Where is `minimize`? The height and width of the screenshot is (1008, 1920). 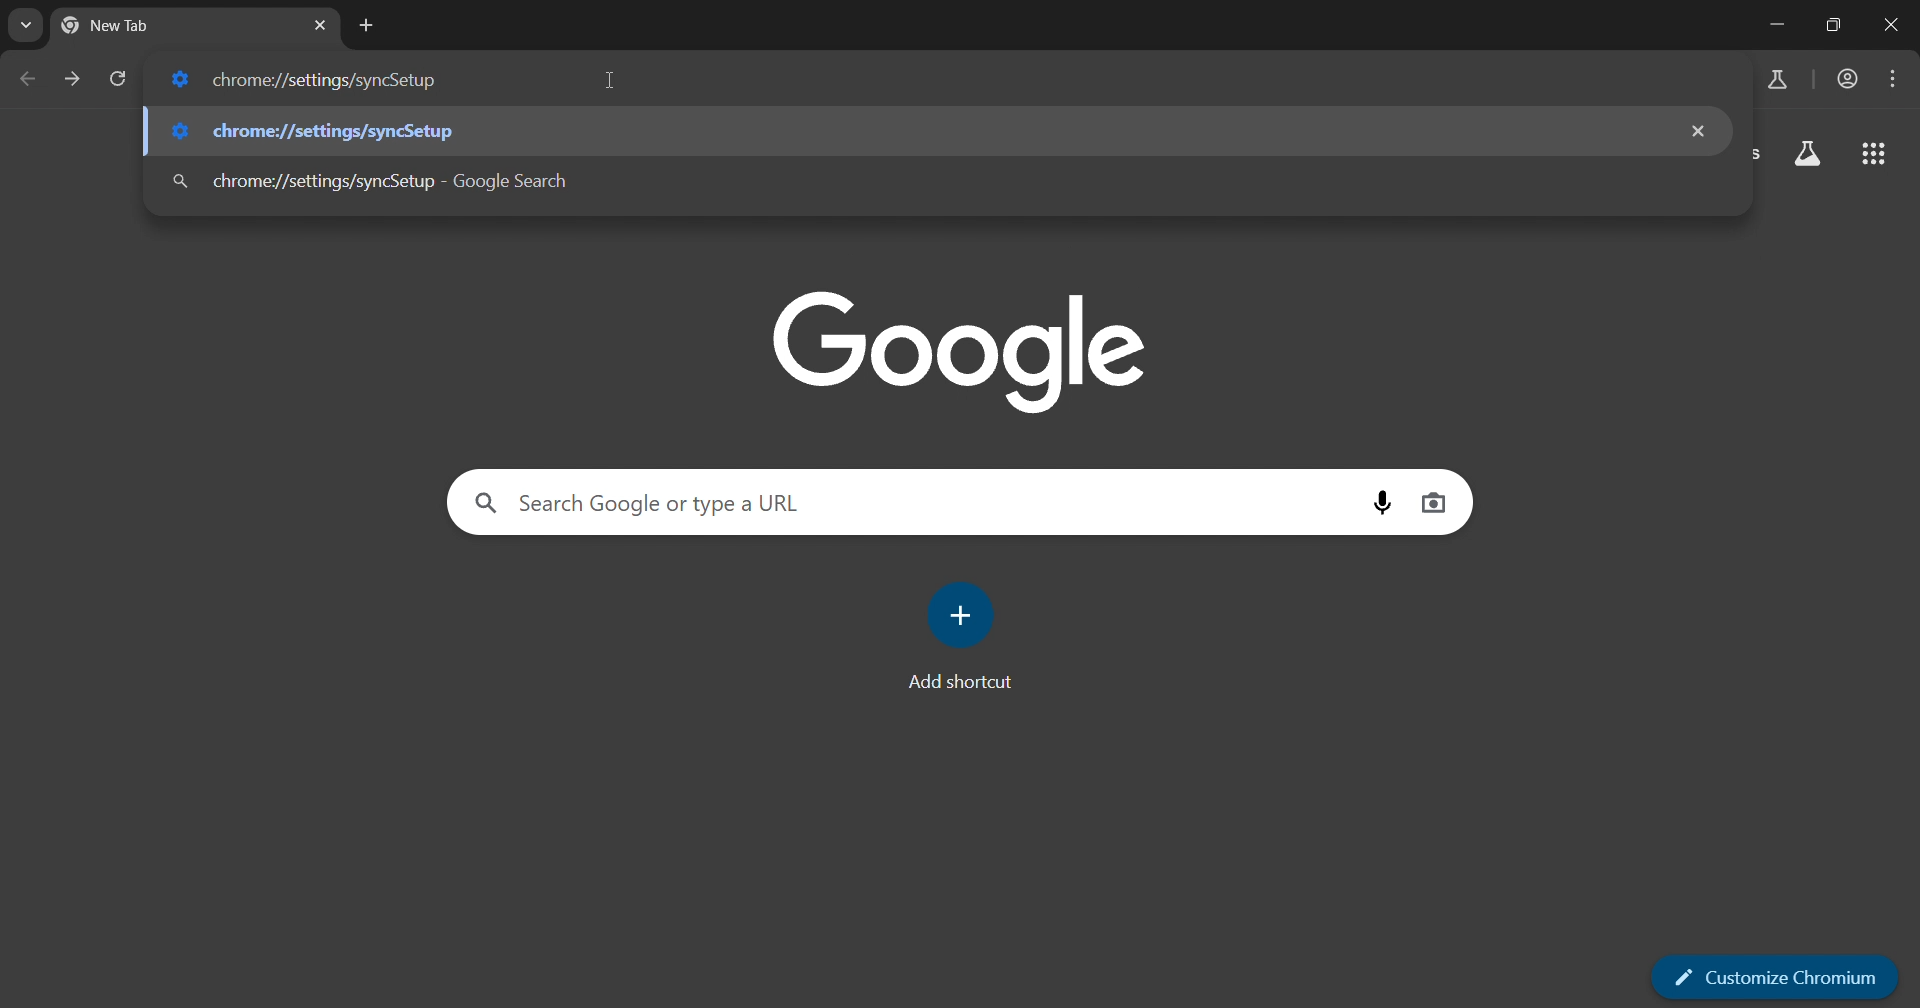 minimize is located at coordinates (1771, 25).